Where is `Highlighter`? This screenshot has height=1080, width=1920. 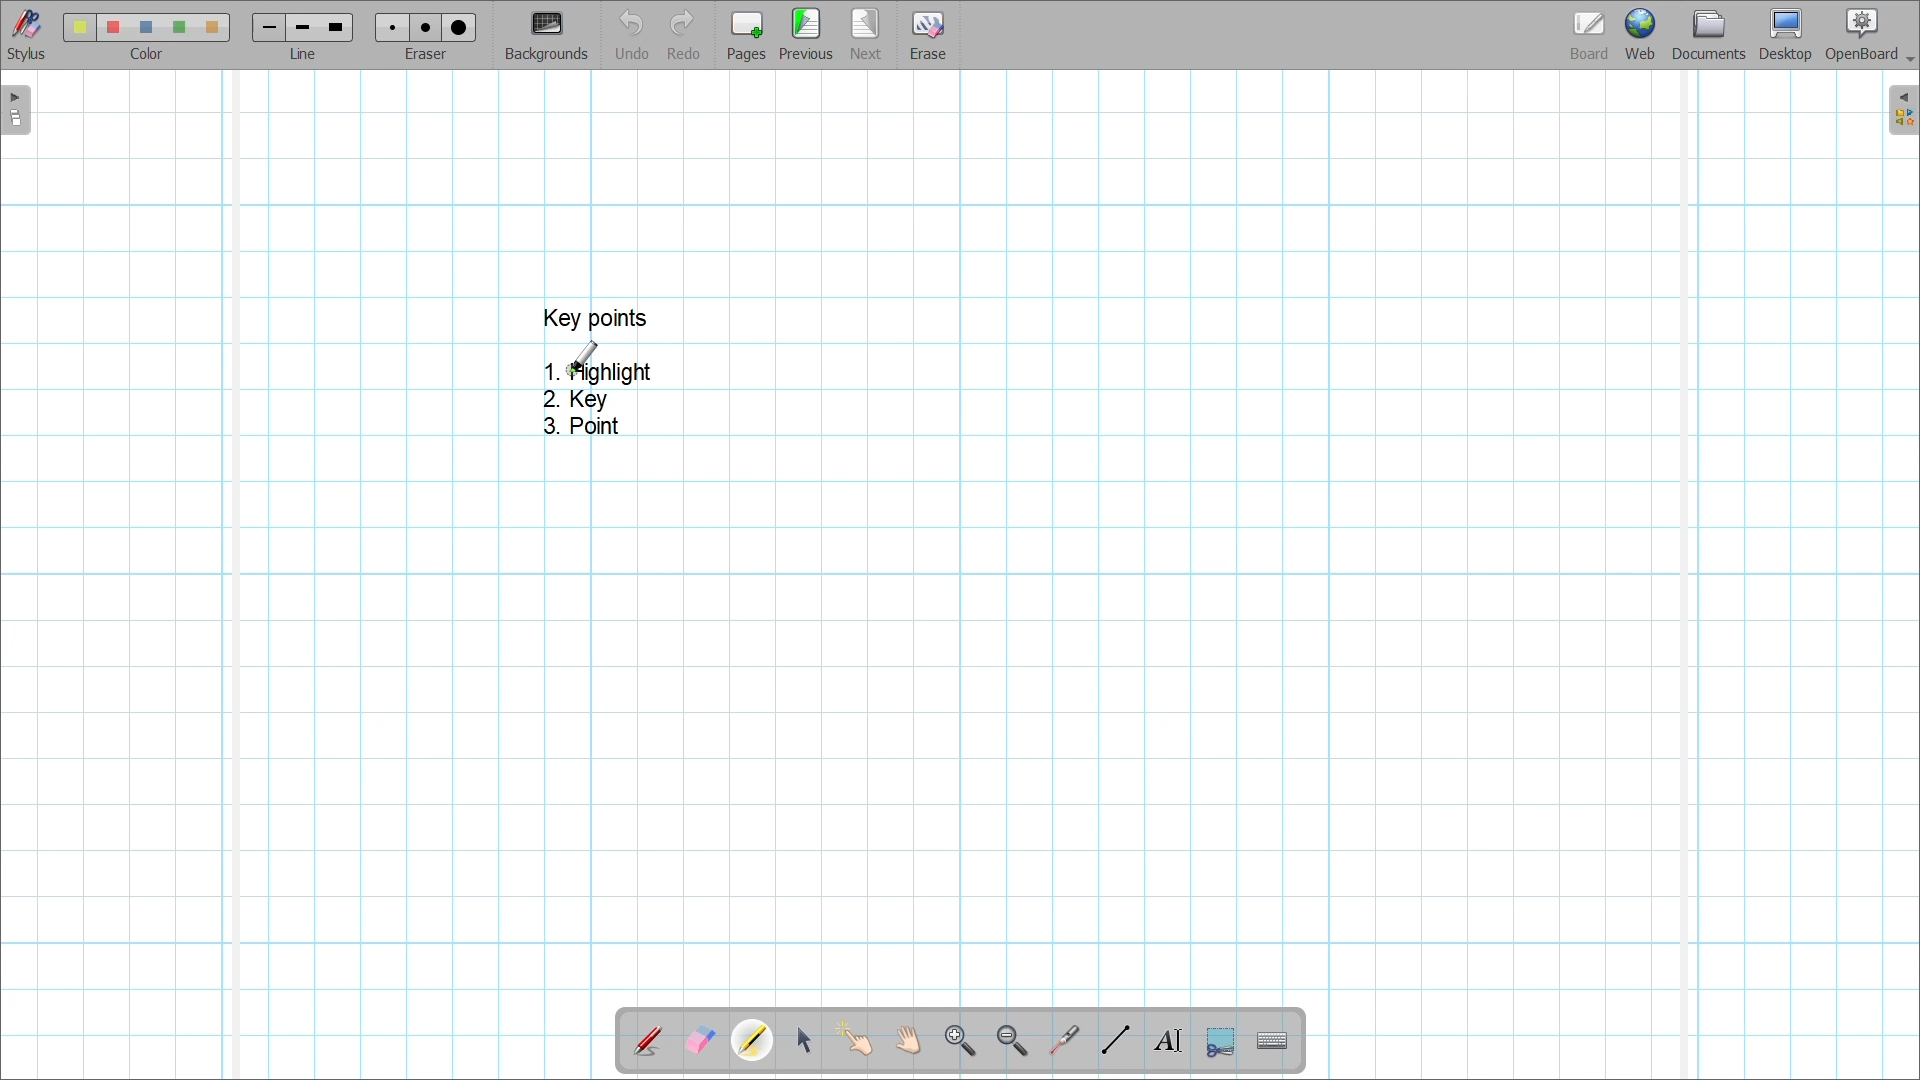 Highlighter is located at coordinates (752, 1040).